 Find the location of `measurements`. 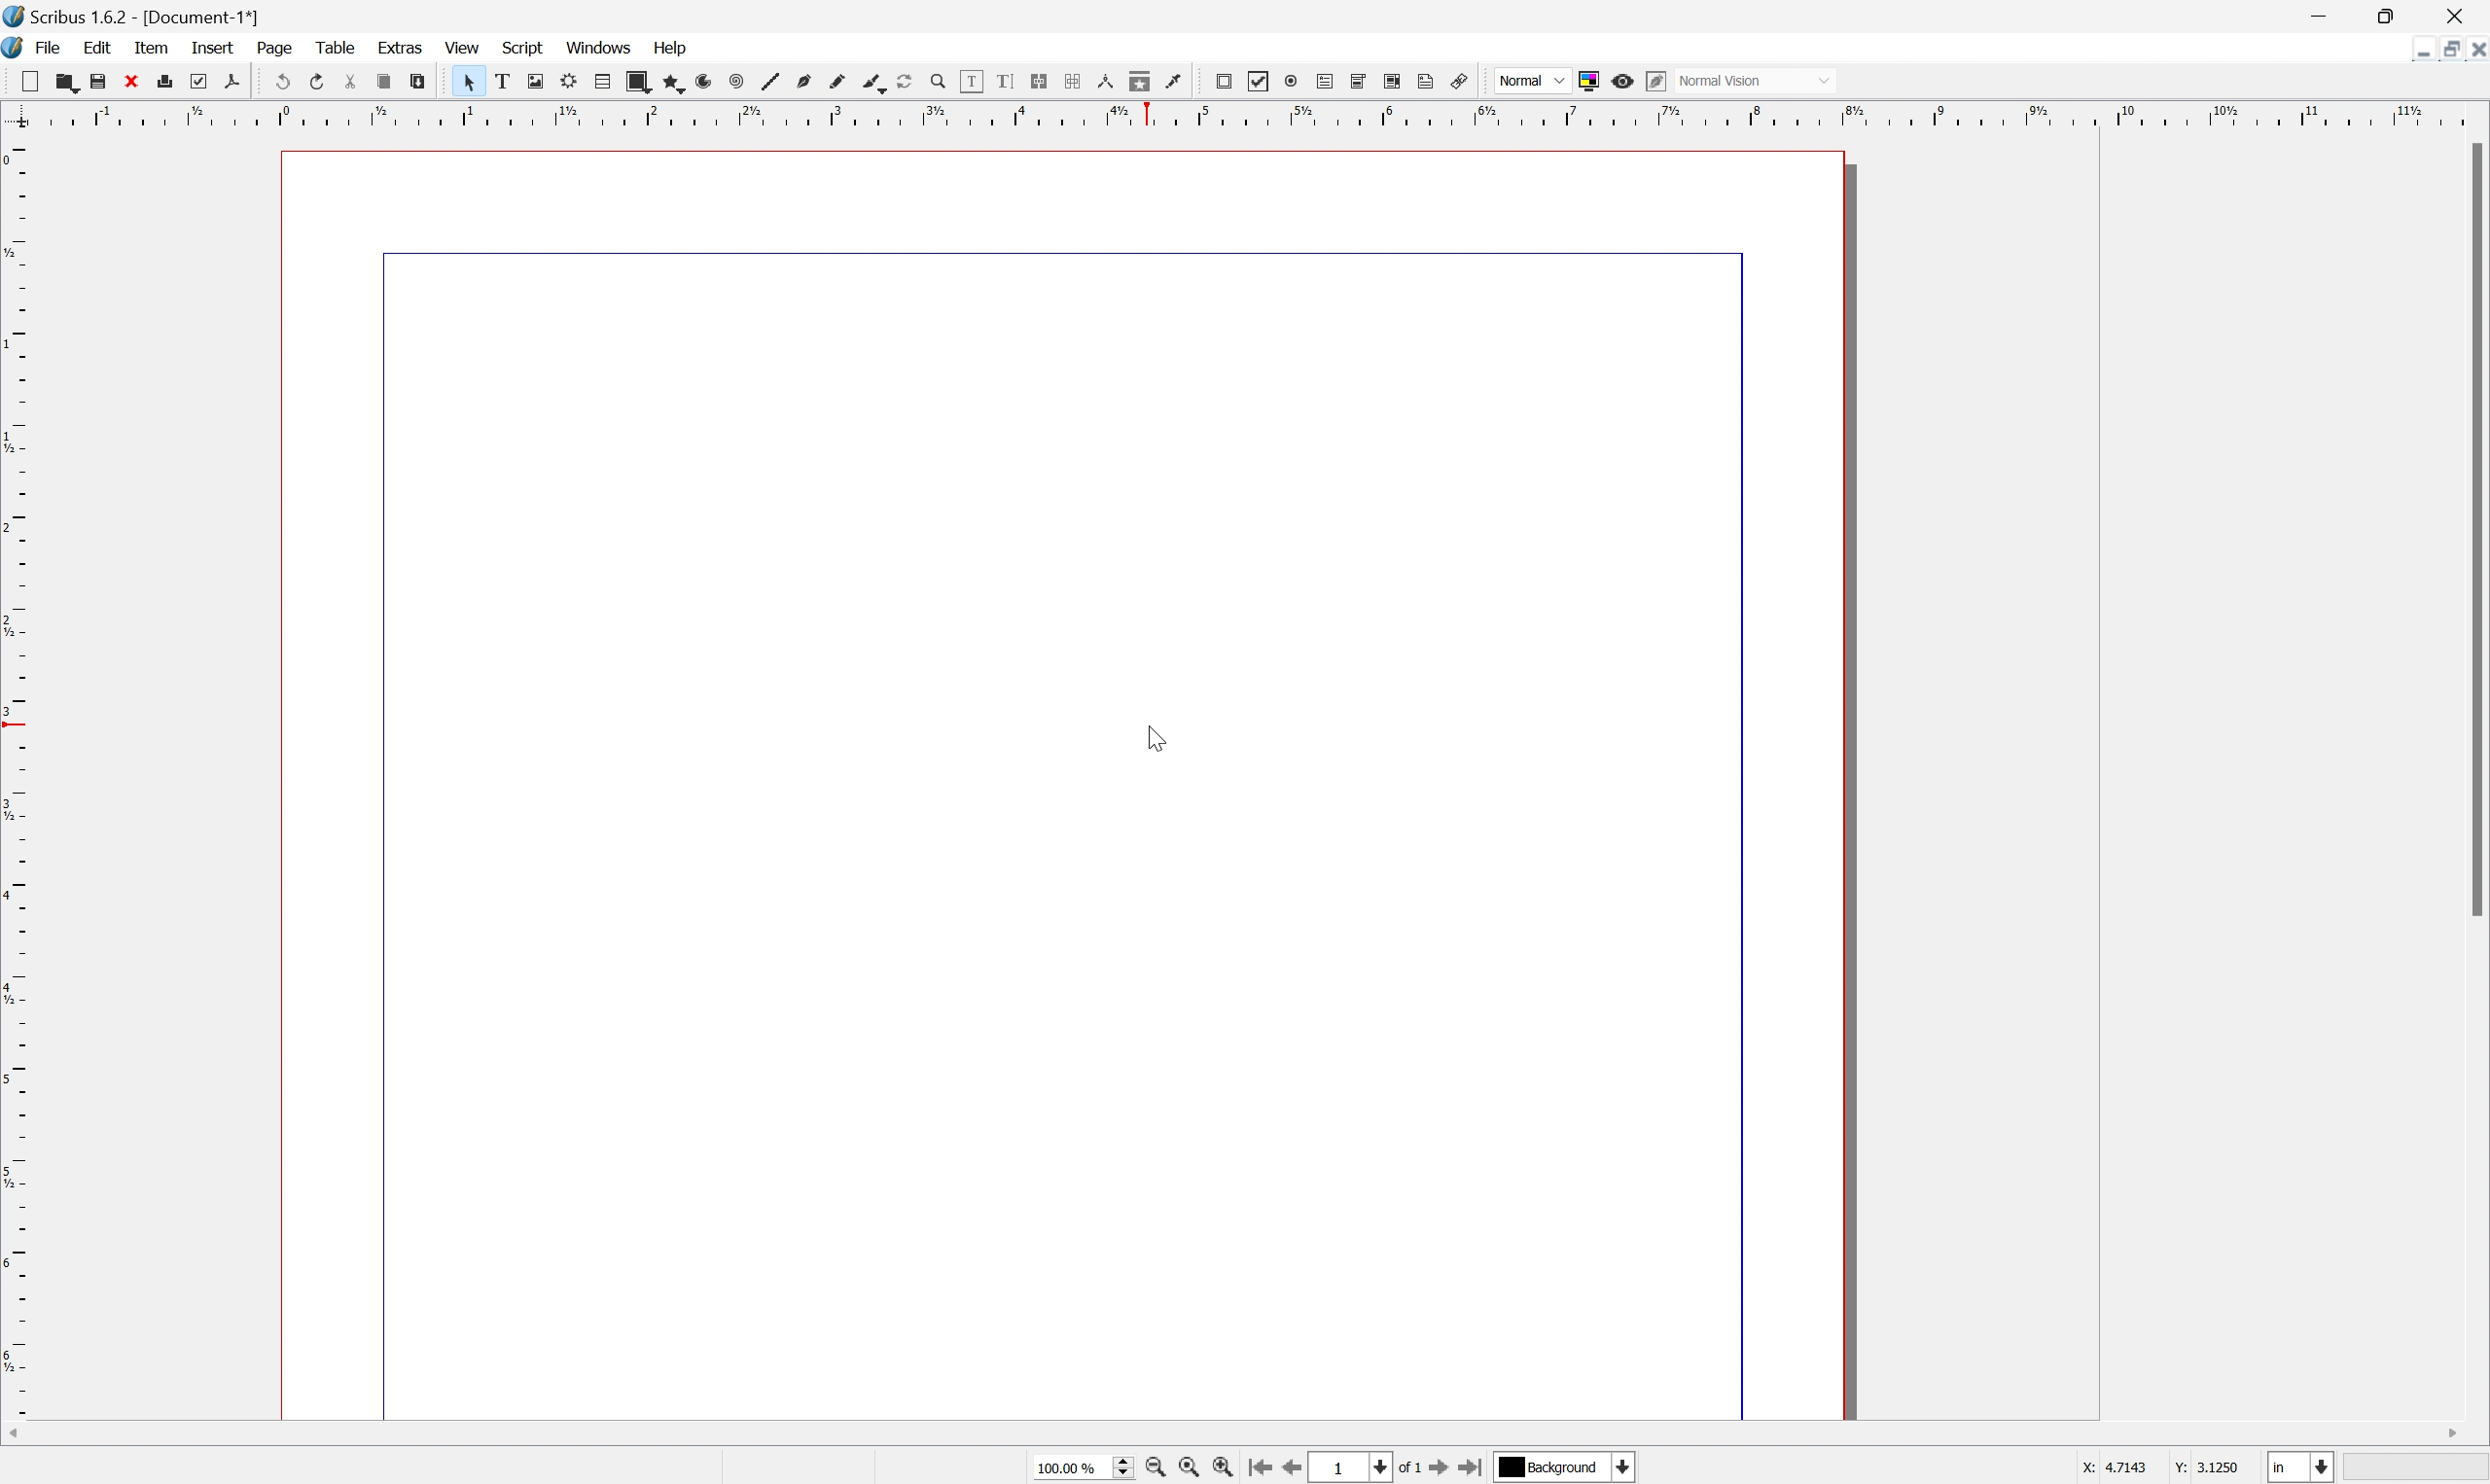

measurements is located at coordinates (1106, 81).